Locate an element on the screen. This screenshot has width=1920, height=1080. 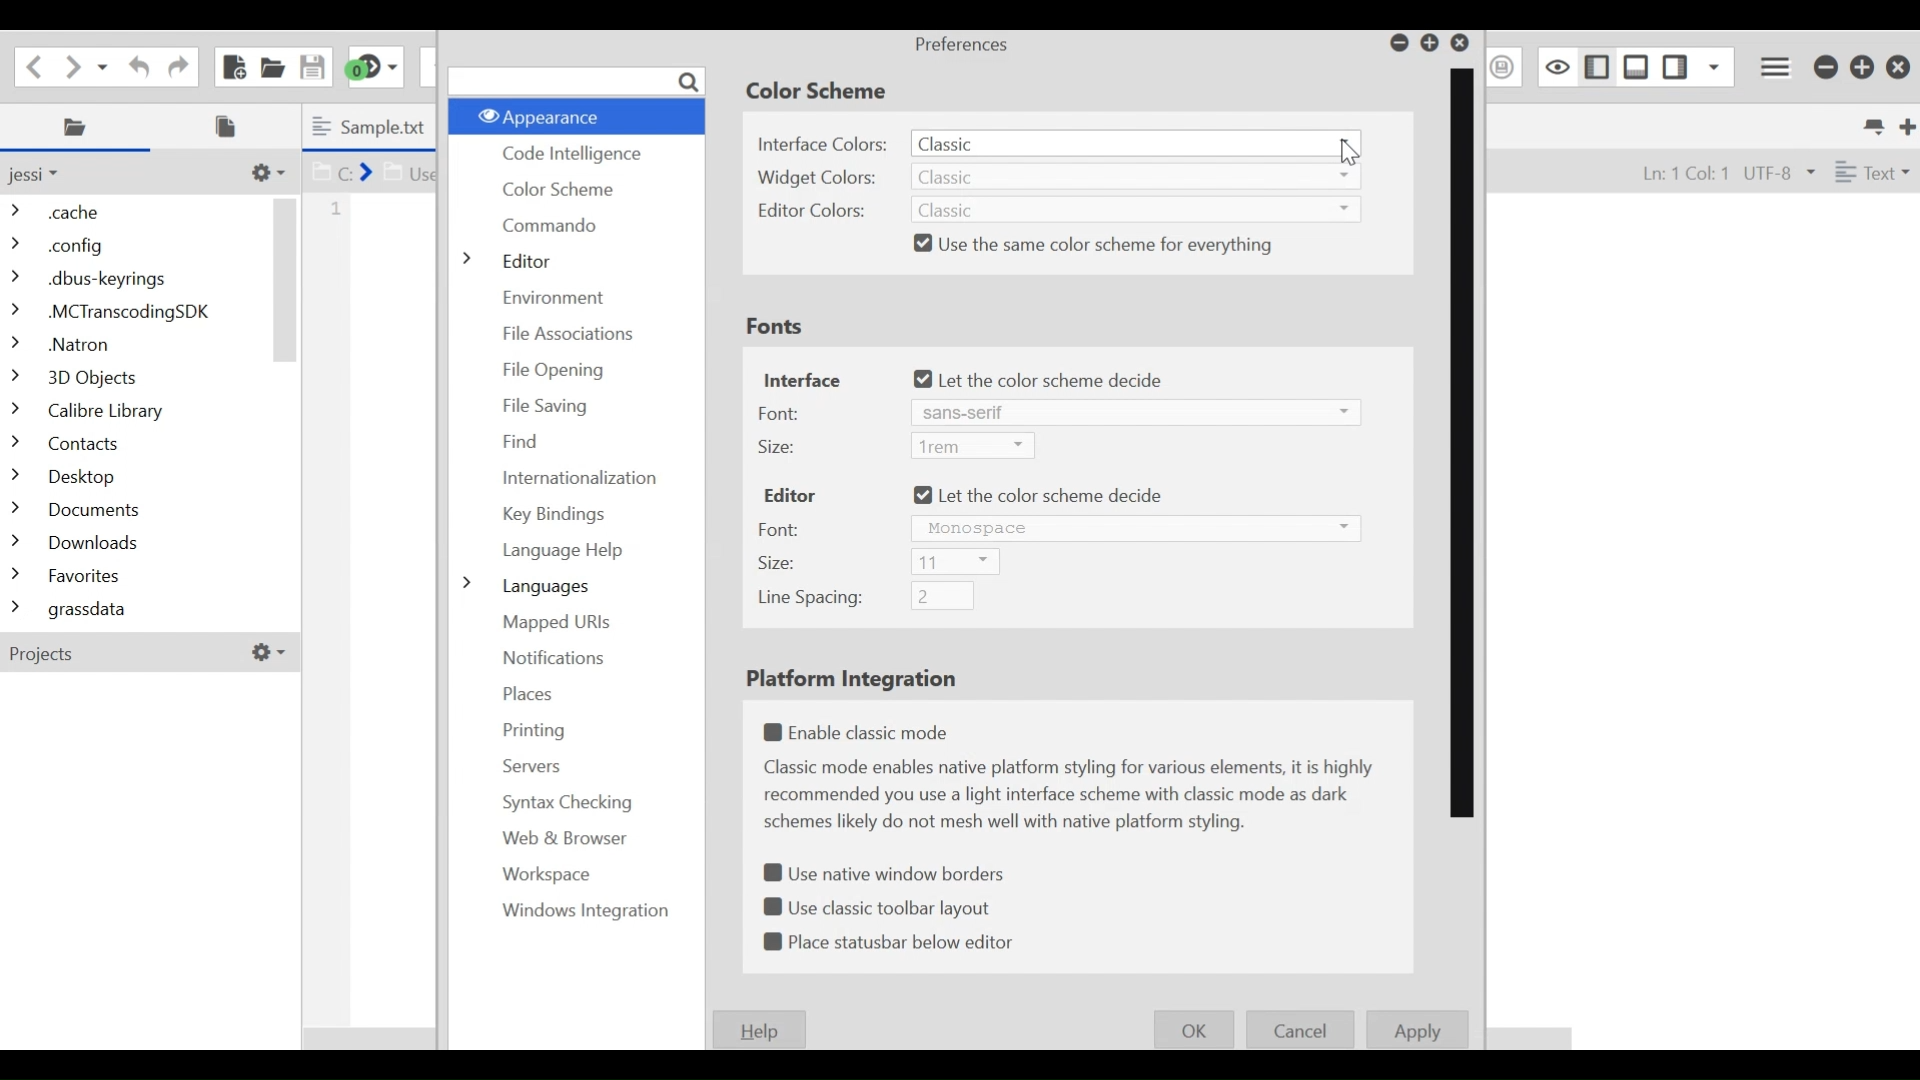
Show/ Hide left Pane is located at coordinates (1678, 66).